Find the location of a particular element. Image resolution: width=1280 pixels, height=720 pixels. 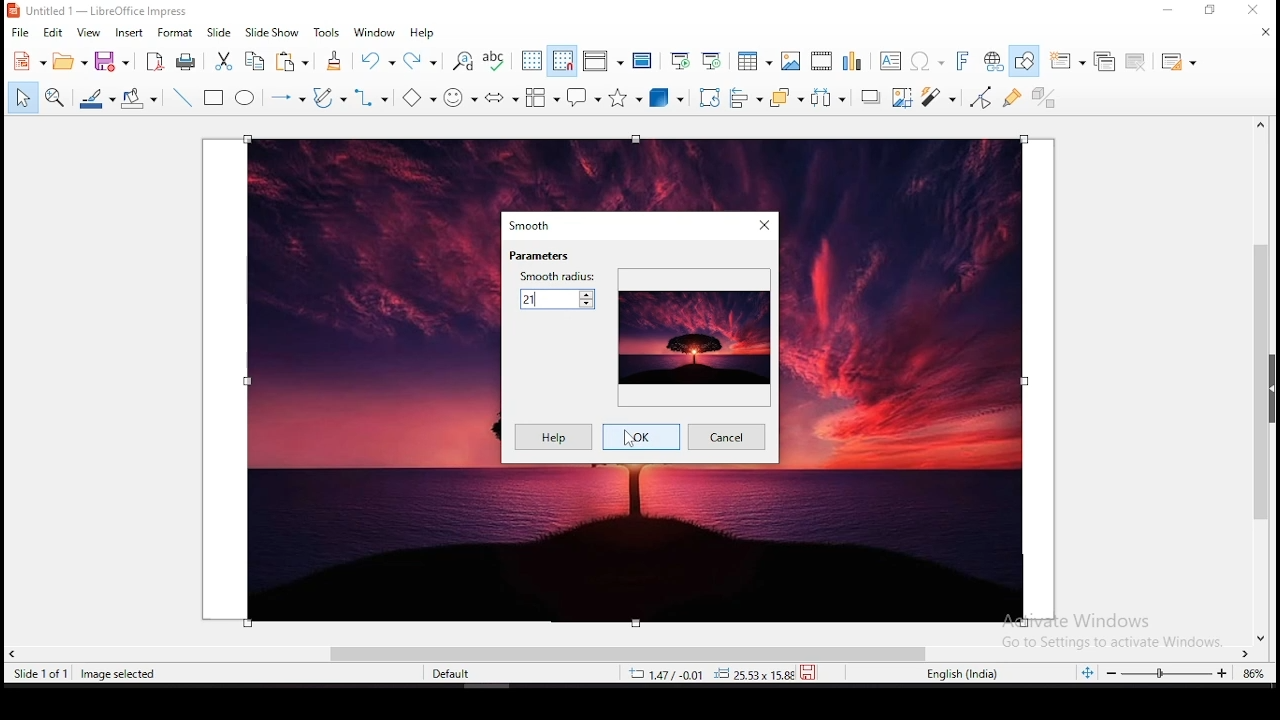

symbol shapes is located at coordinates (463, 96).